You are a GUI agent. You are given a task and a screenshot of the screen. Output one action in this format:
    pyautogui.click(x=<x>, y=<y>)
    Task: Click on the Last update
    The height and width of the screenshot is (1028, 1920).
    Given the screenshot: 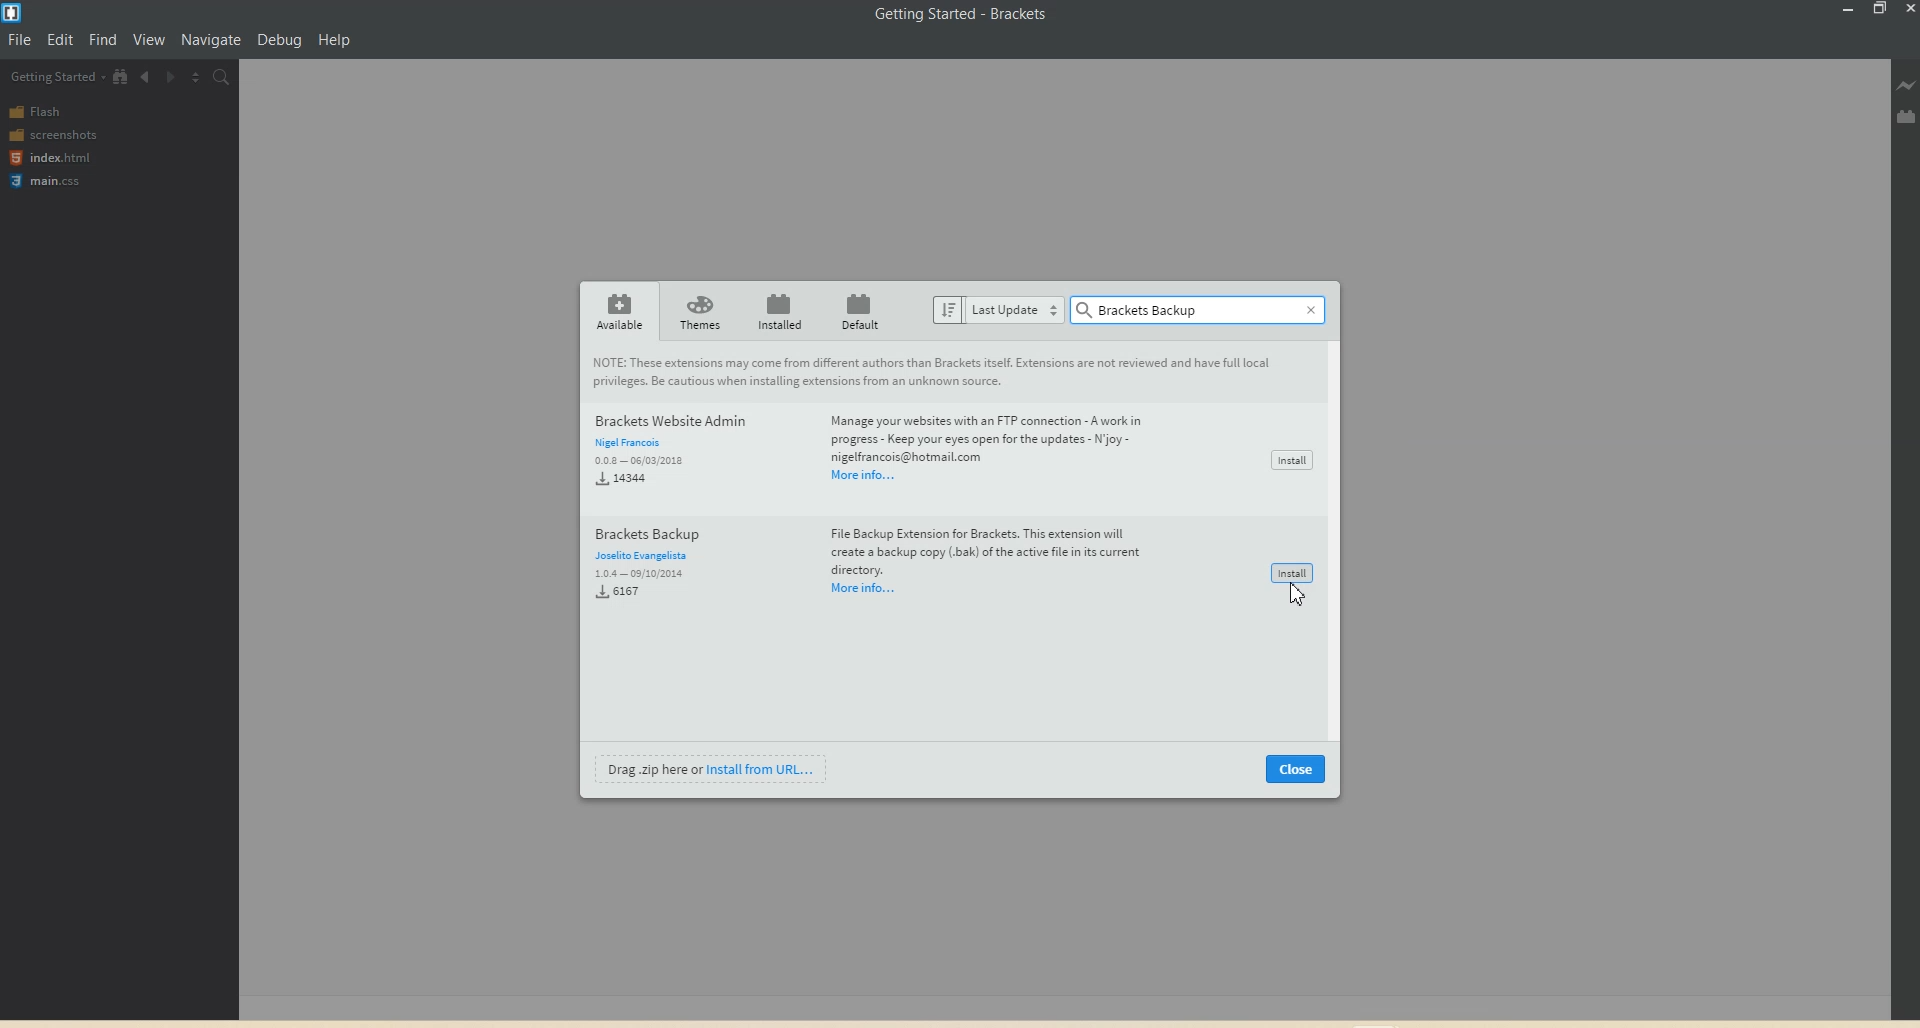 What is the action you would take?
    pyautogui.click(x=997, y=309)
    